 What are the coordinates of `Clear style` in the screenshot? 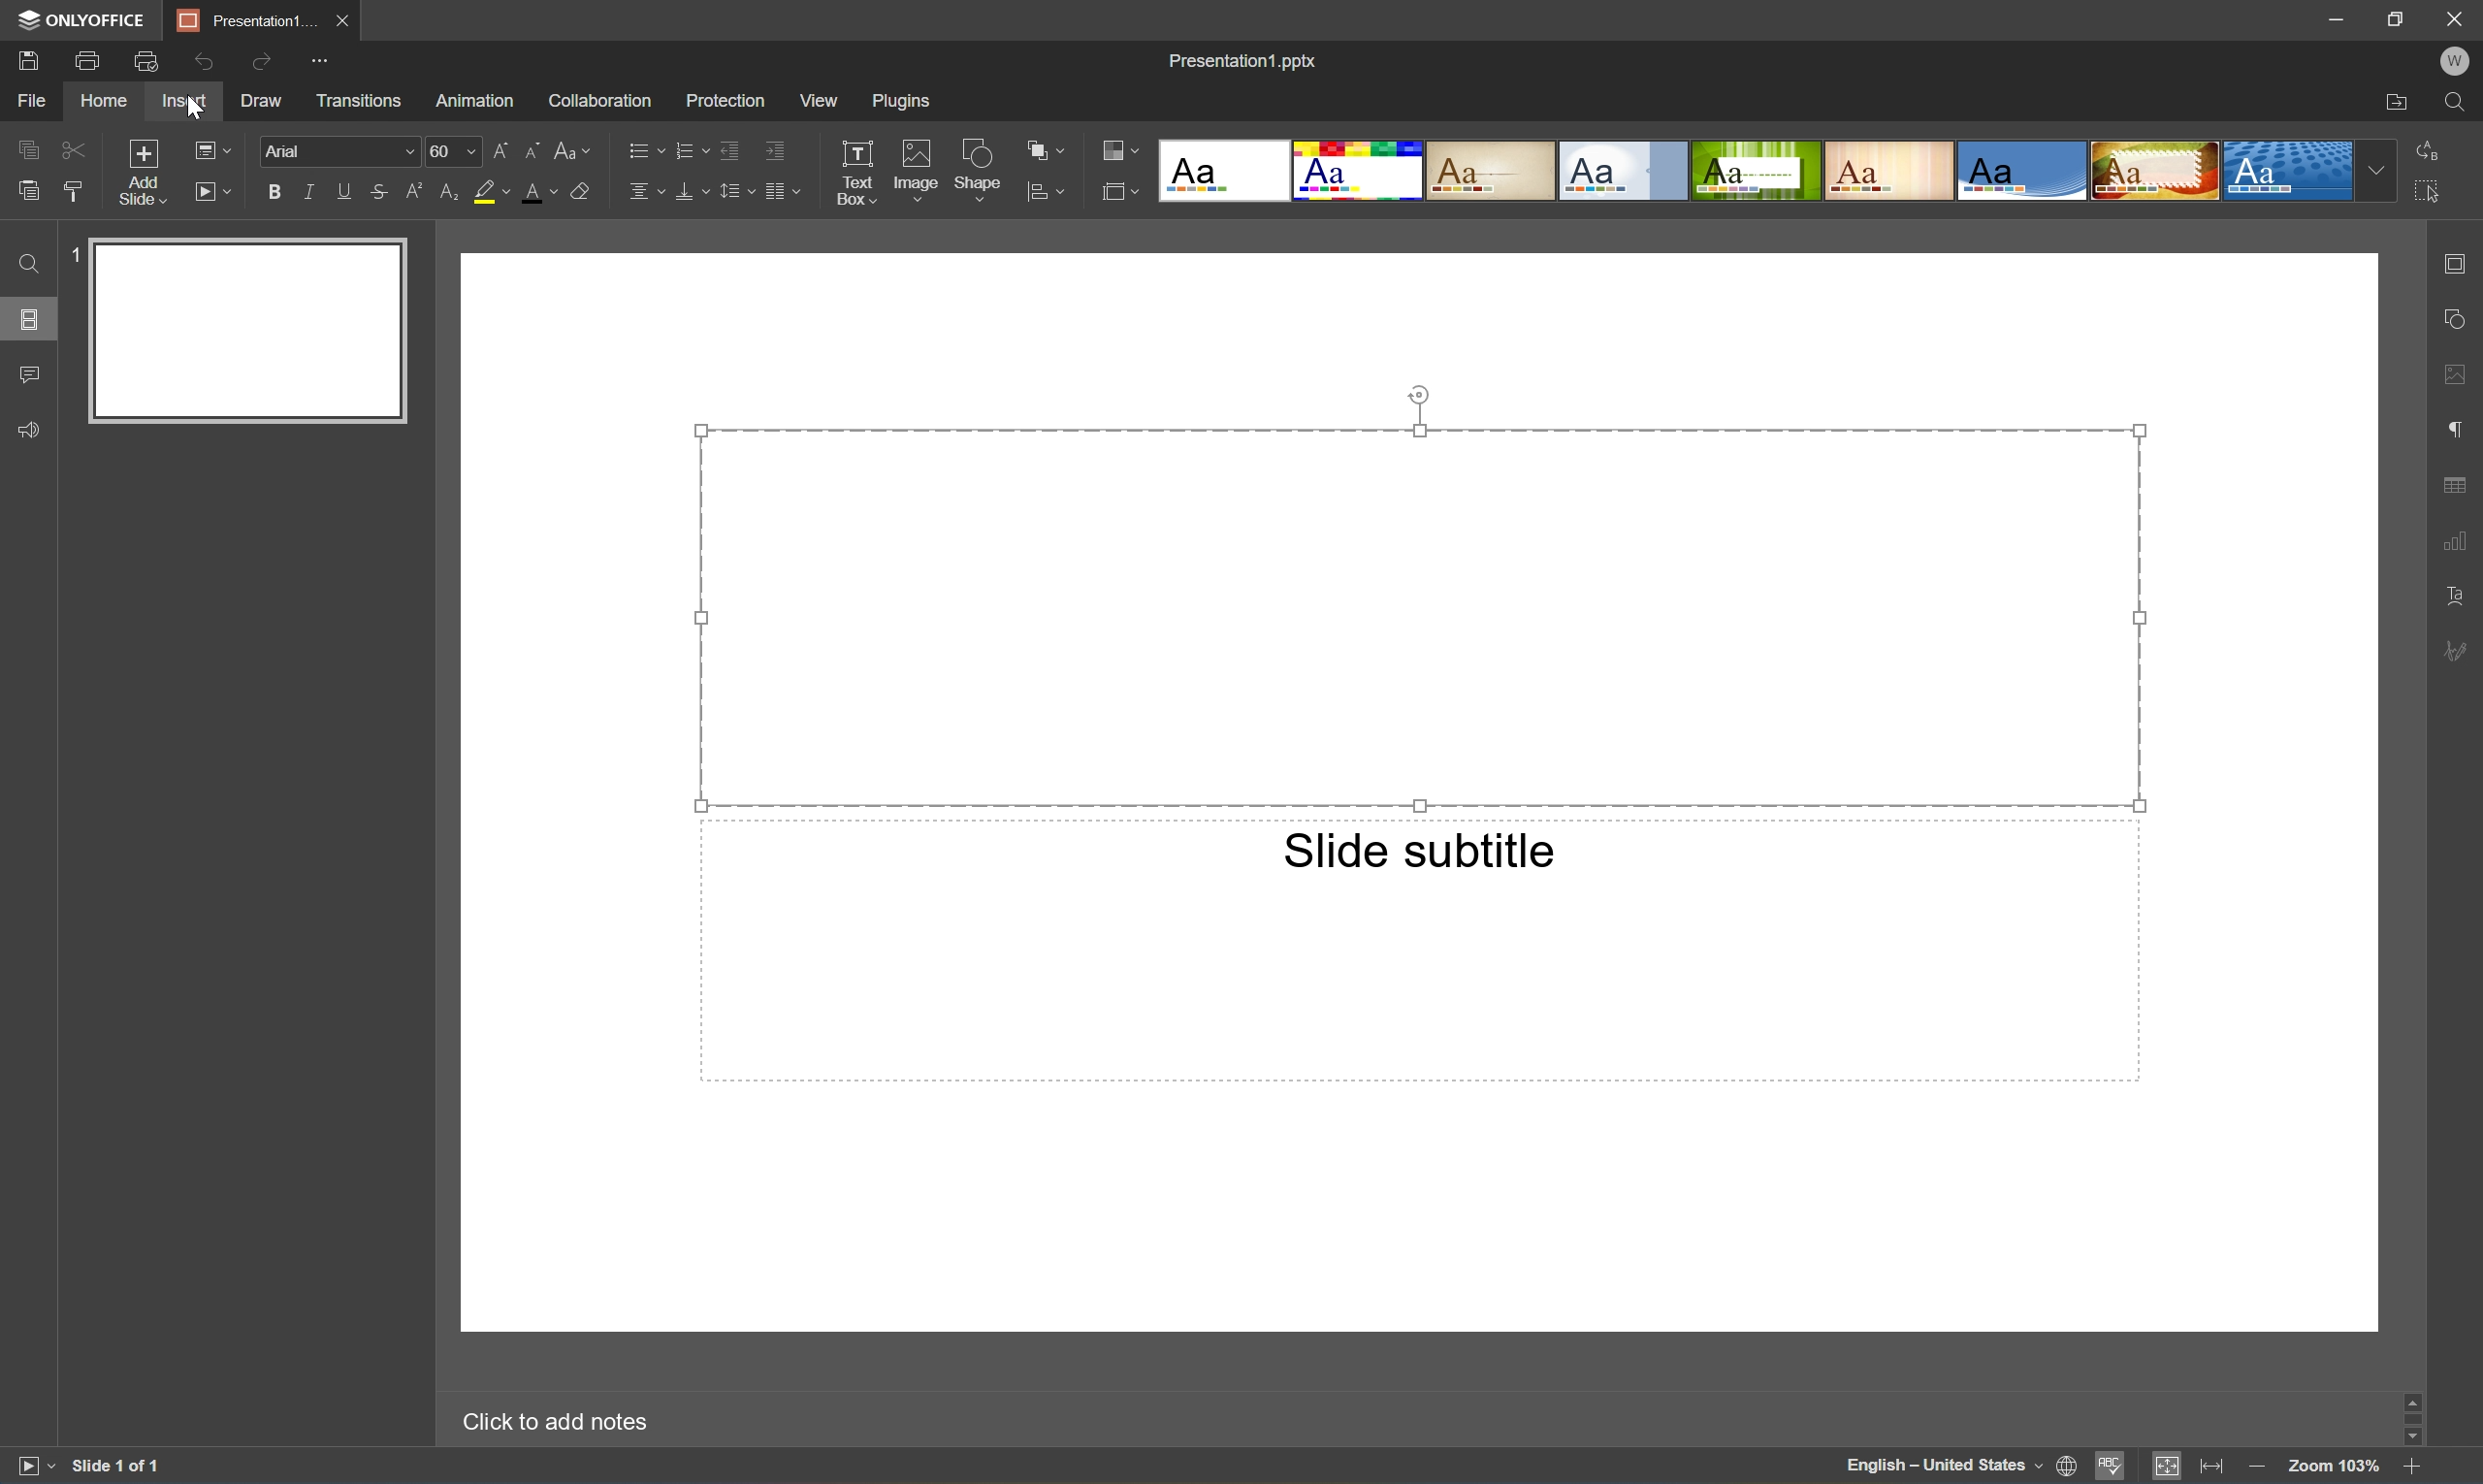 It's located at (582, 189).